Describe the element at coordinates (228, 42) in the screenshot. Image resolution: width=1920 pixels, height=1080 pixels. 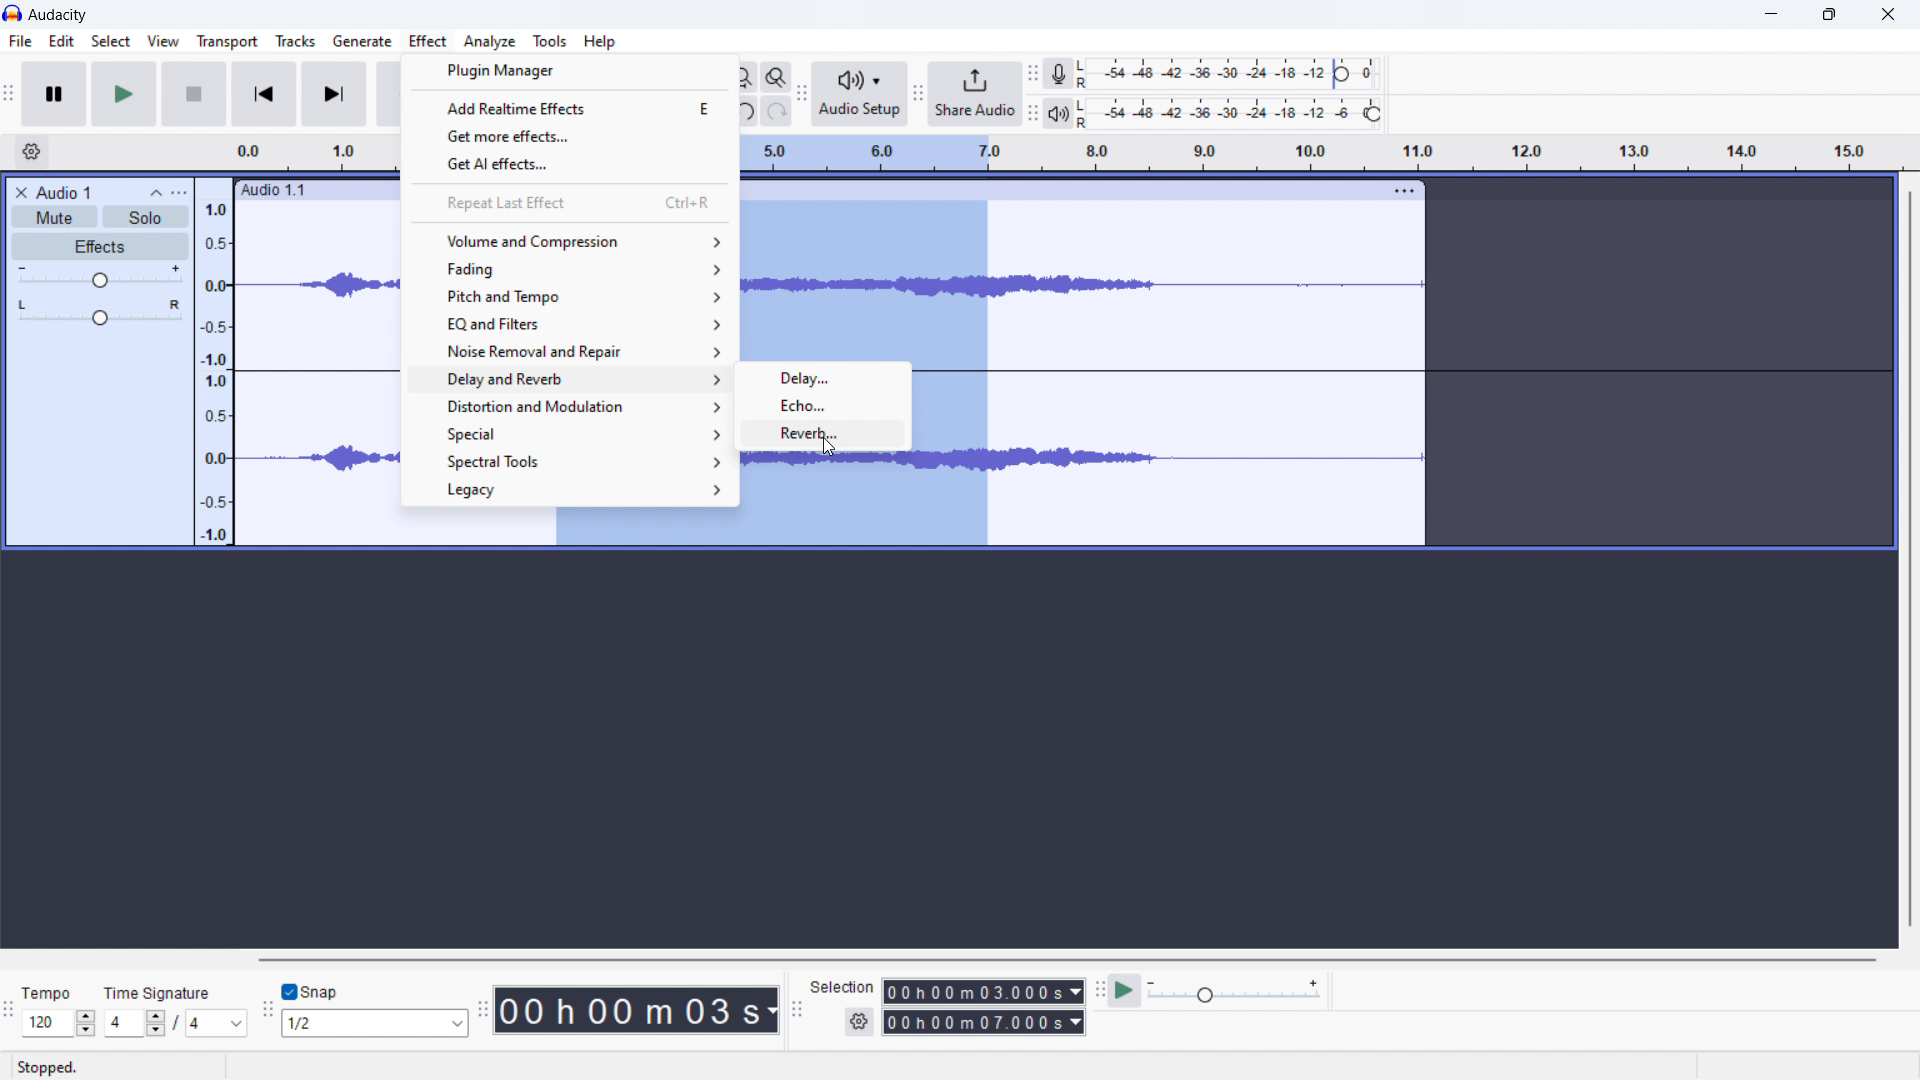
I see `transport` at that location.